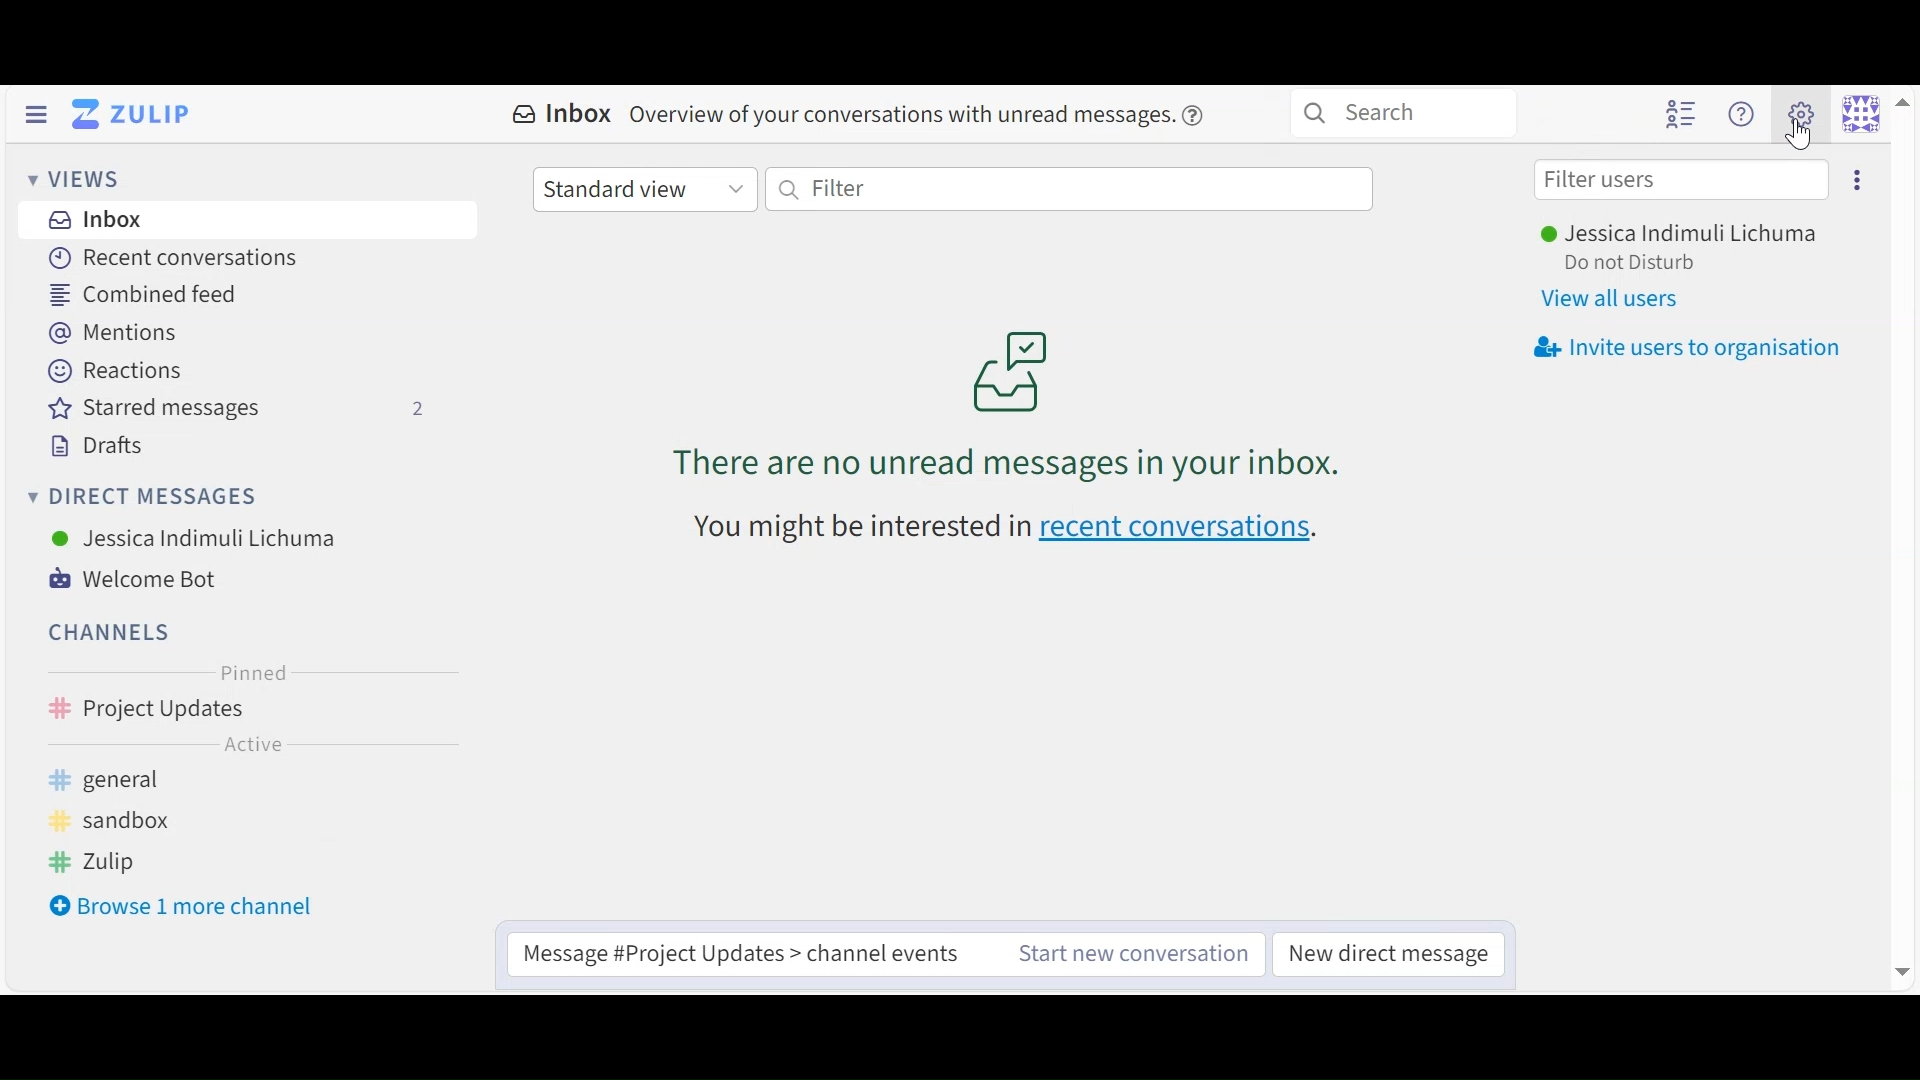 The width and height of the screenshot is (1920, 1080). I want to click on general, so click(111, 780).